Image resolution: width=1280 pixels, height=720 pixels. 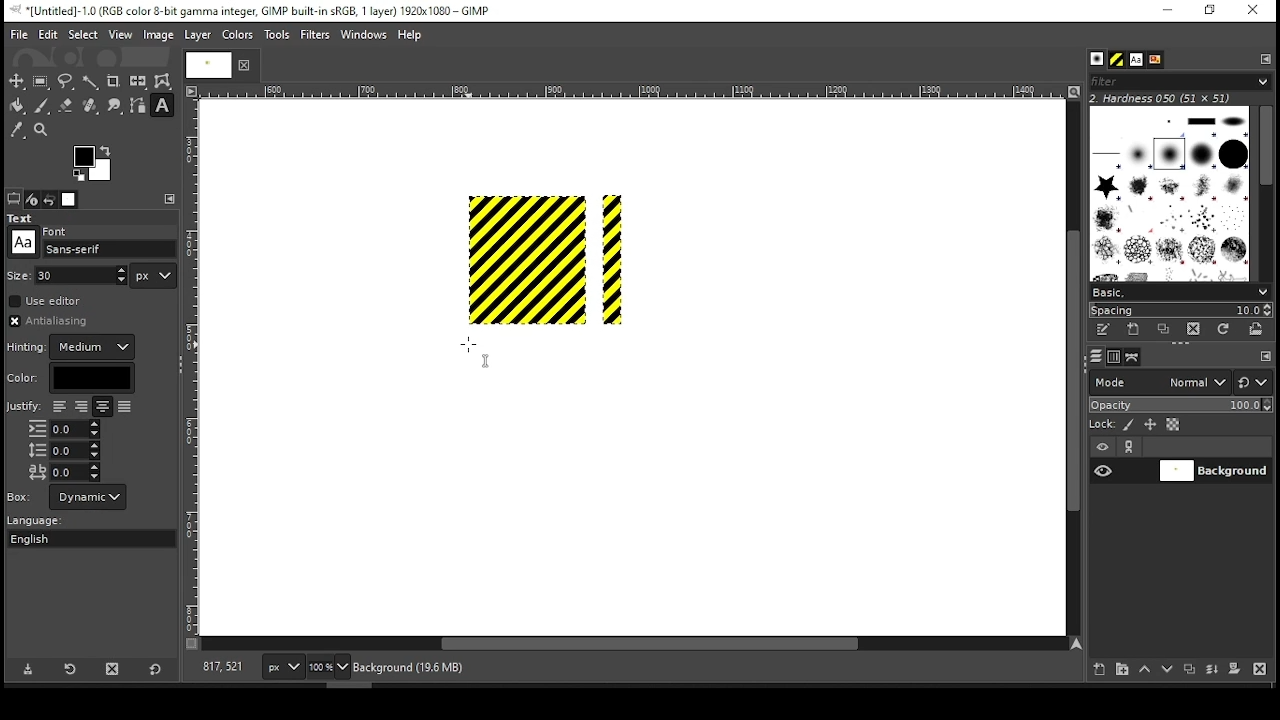 I want to click on mode, so click(x=1159, y=384).